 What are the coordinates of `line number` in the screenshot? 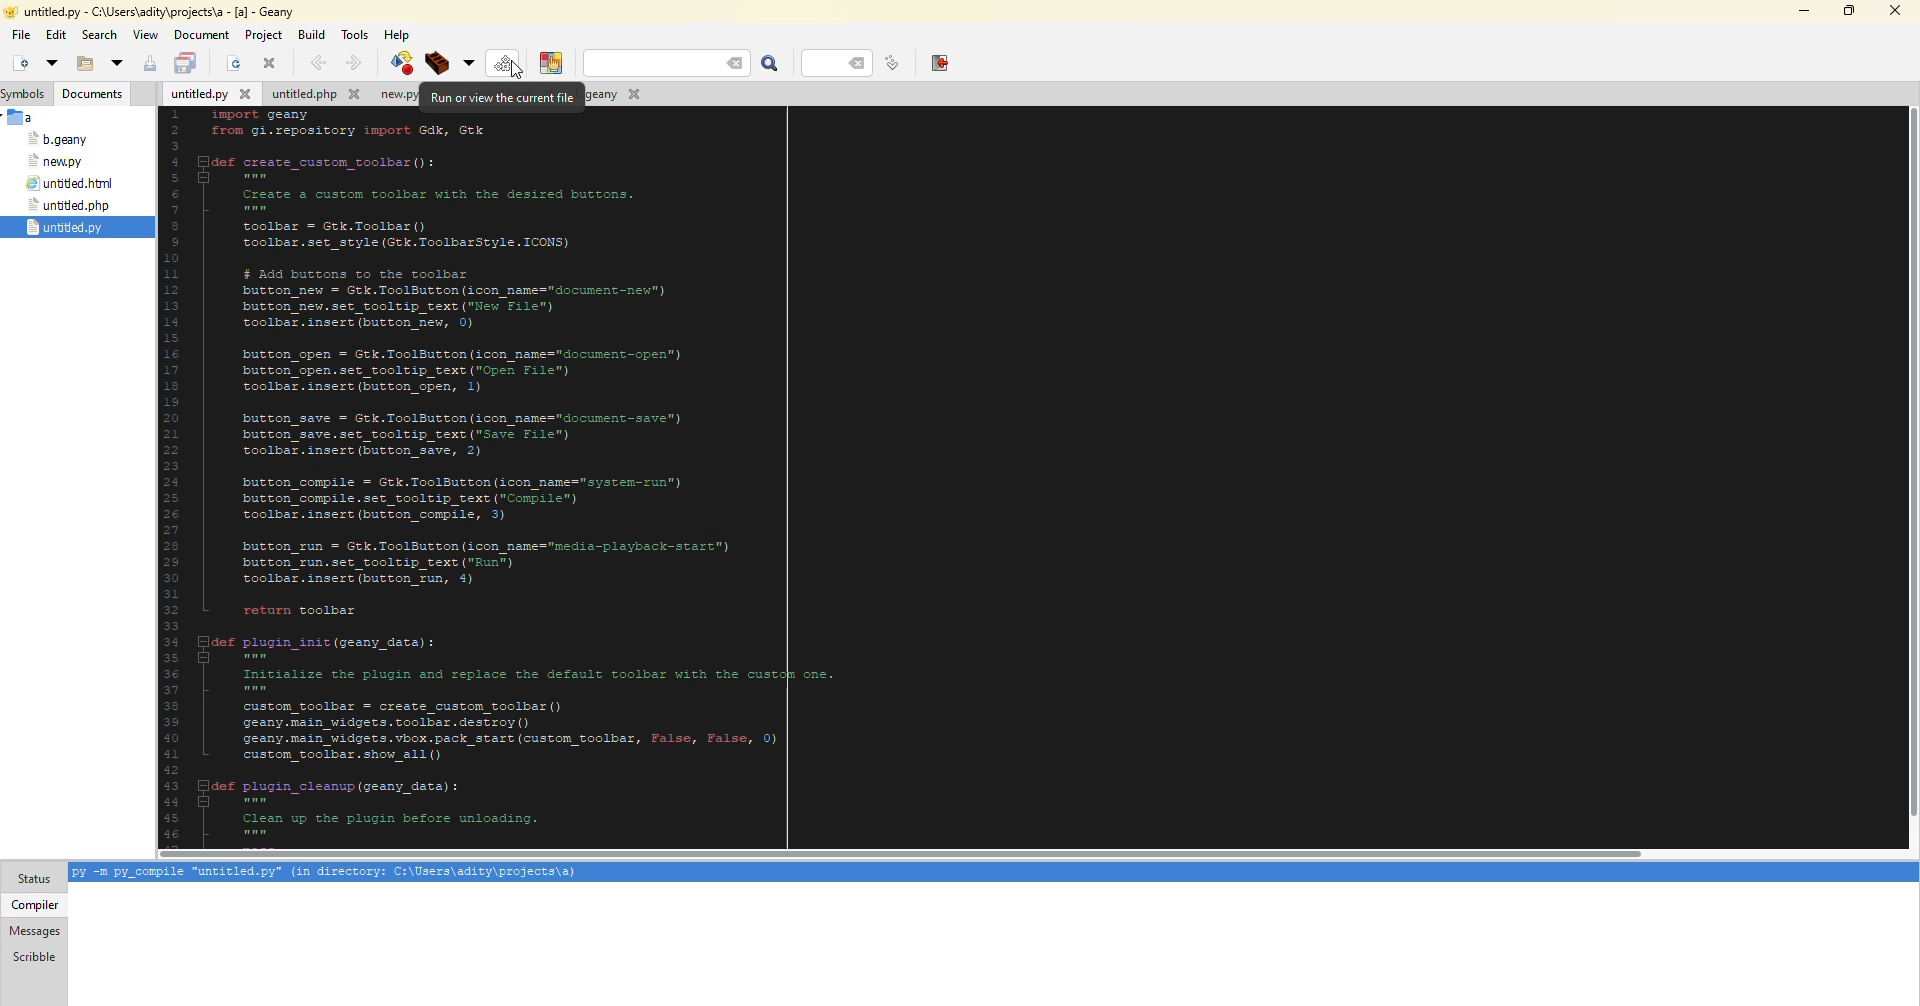 It's located at (835, 63).